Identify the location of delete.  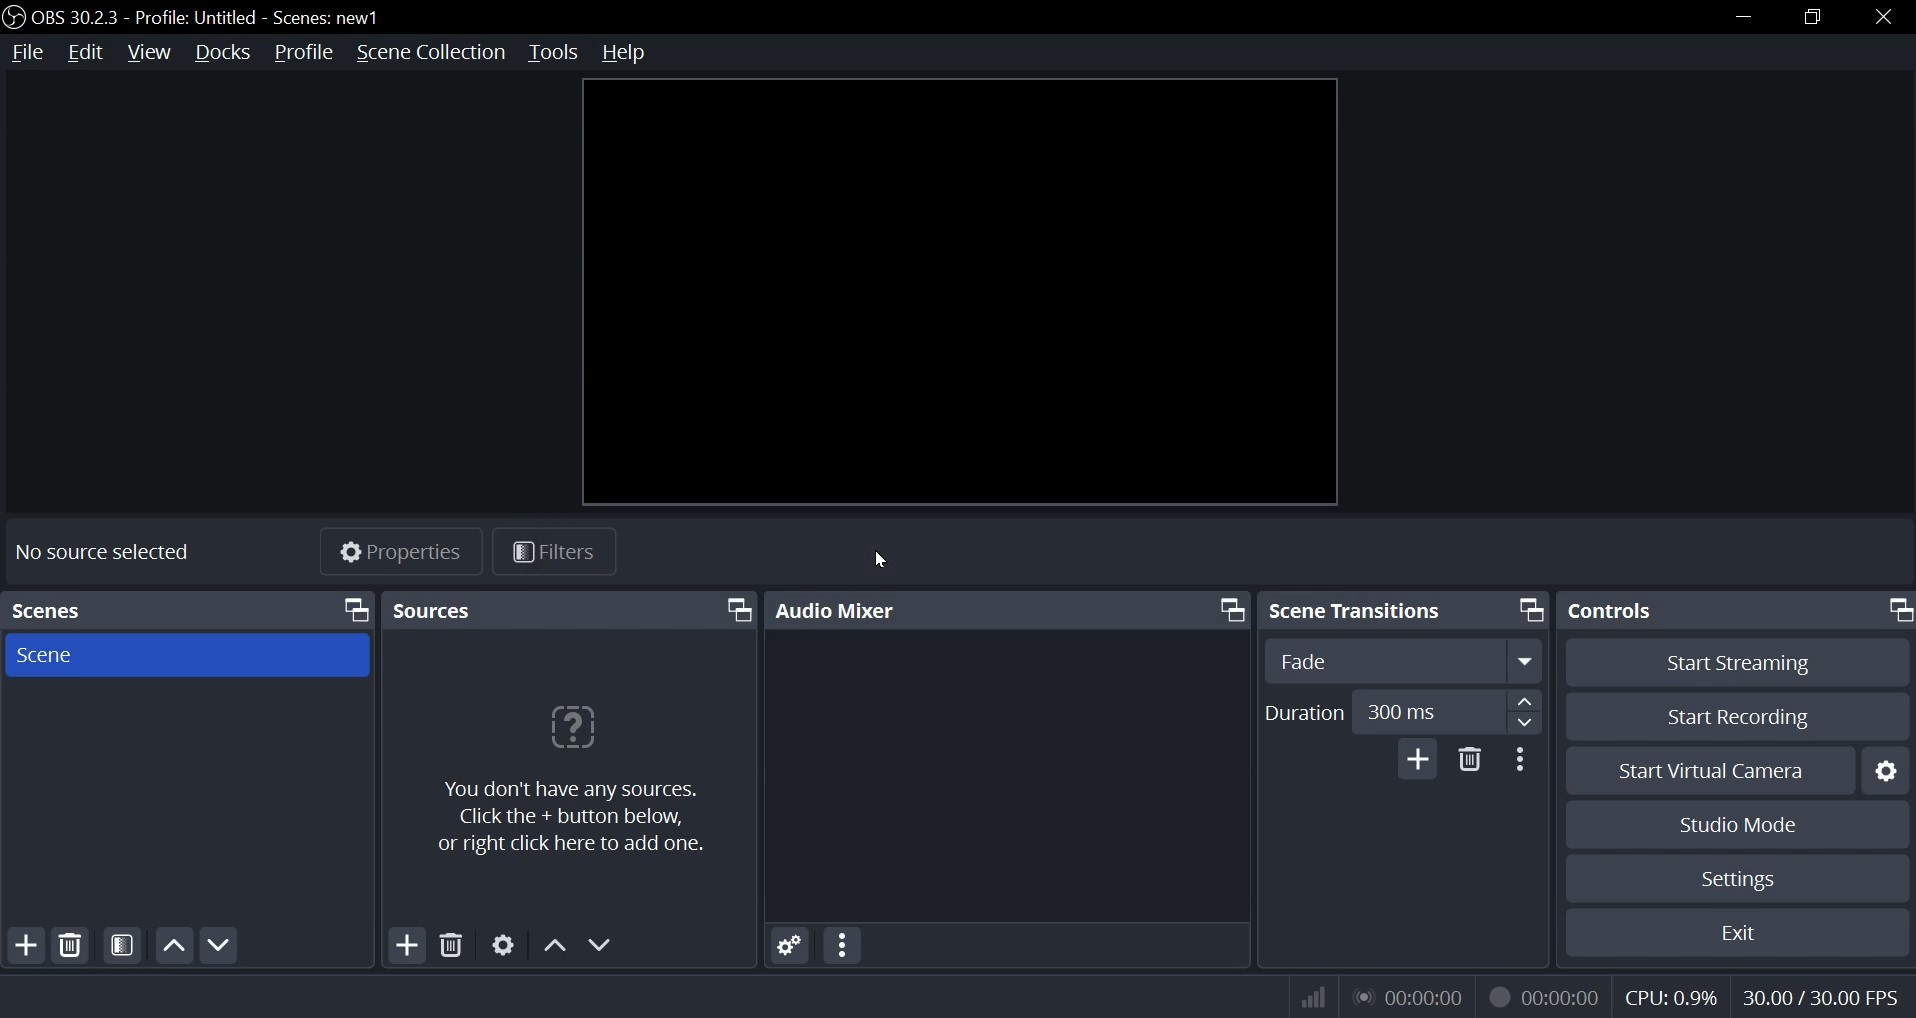
(1470, 763).